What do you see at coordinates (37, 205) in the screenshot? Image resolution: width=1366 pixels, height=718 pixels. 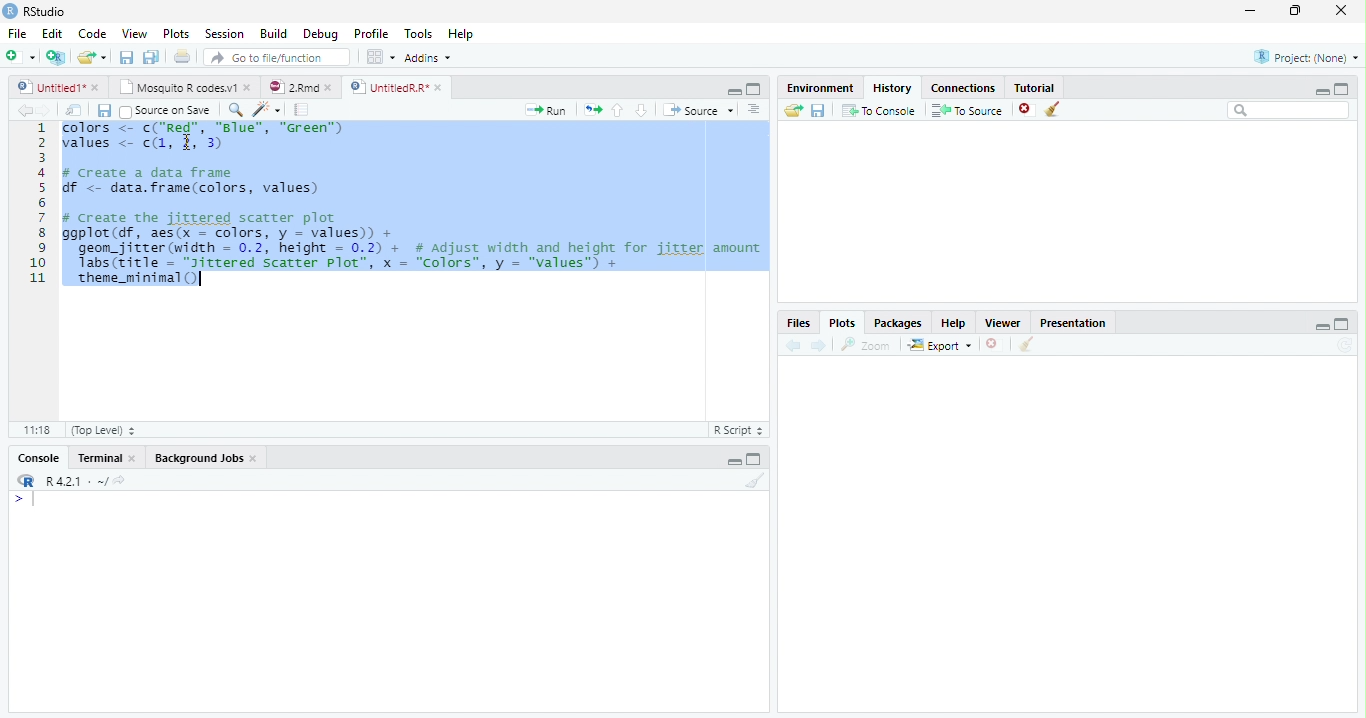 I see `Line numbers` at bounding box center [37, 205].